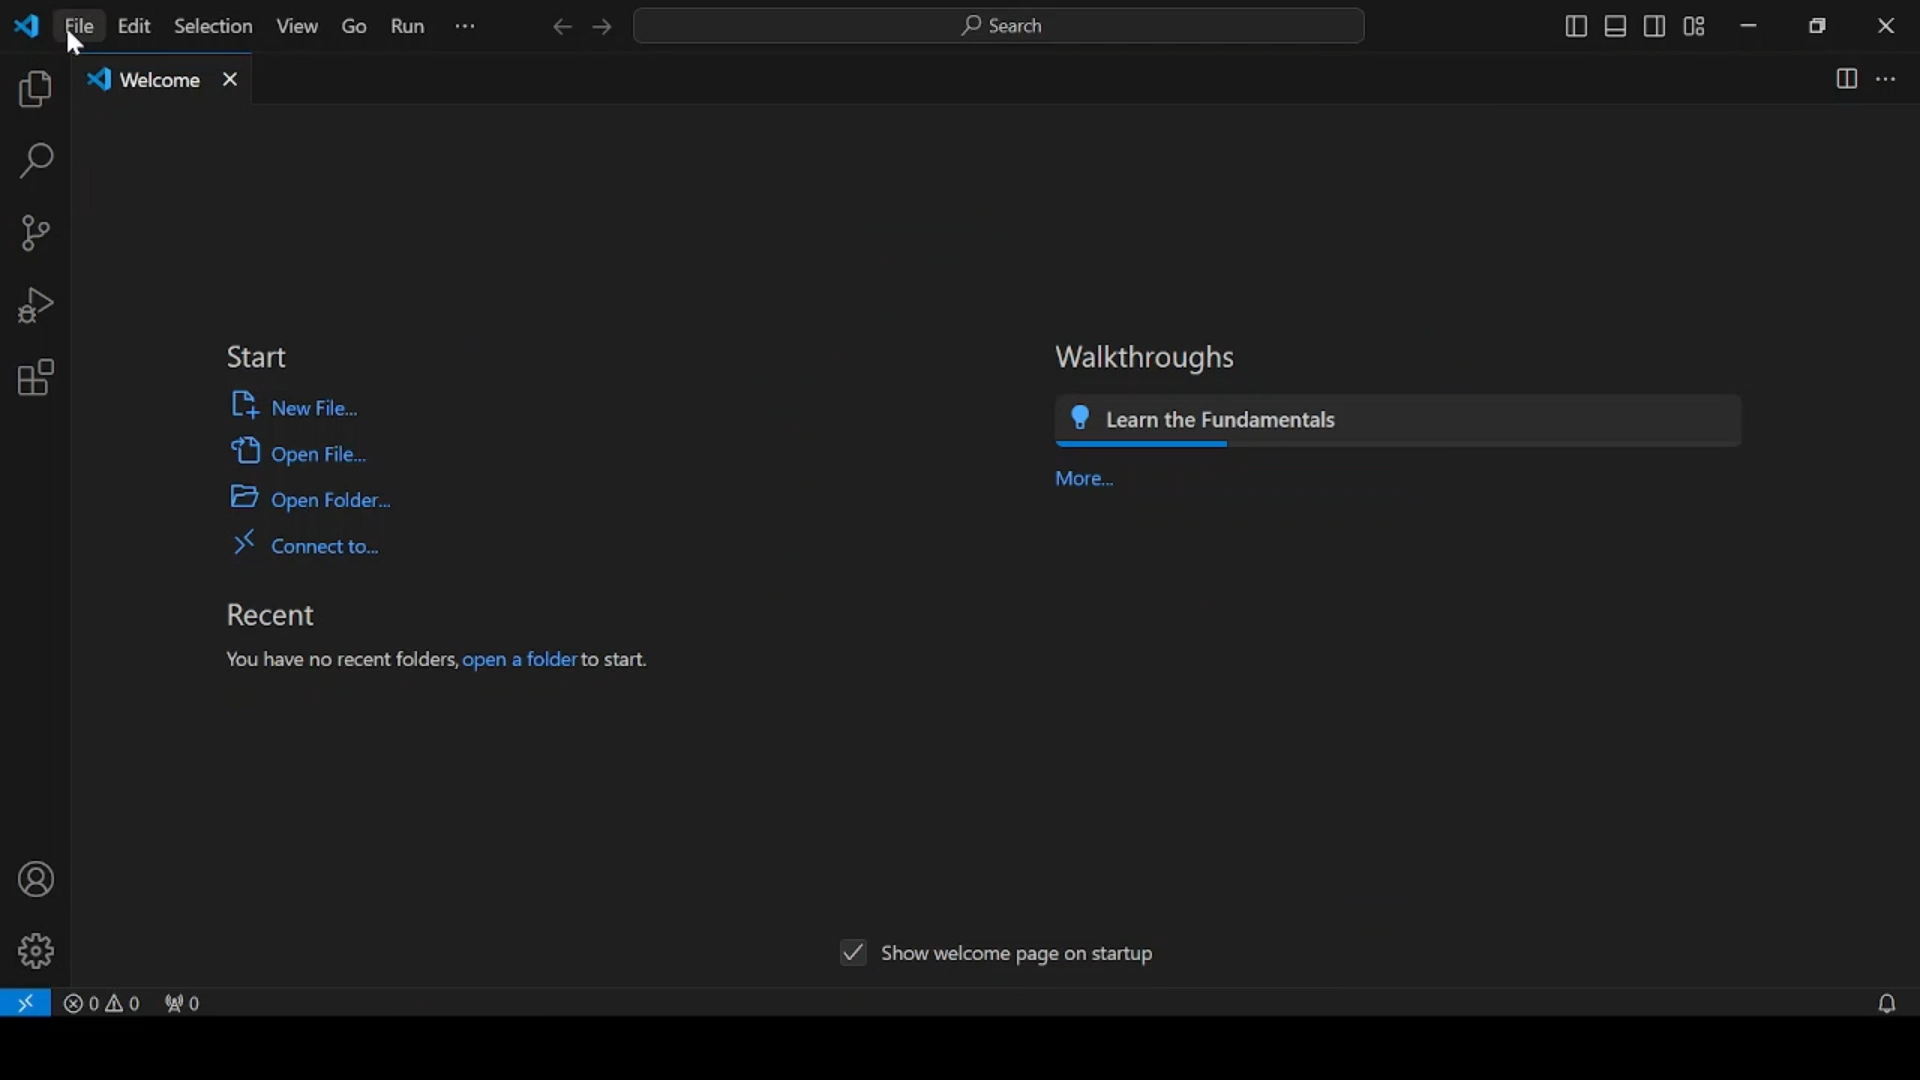 The height and width of the screenshot is (1080, 1920). I want to click on manage, so click(35, 952).